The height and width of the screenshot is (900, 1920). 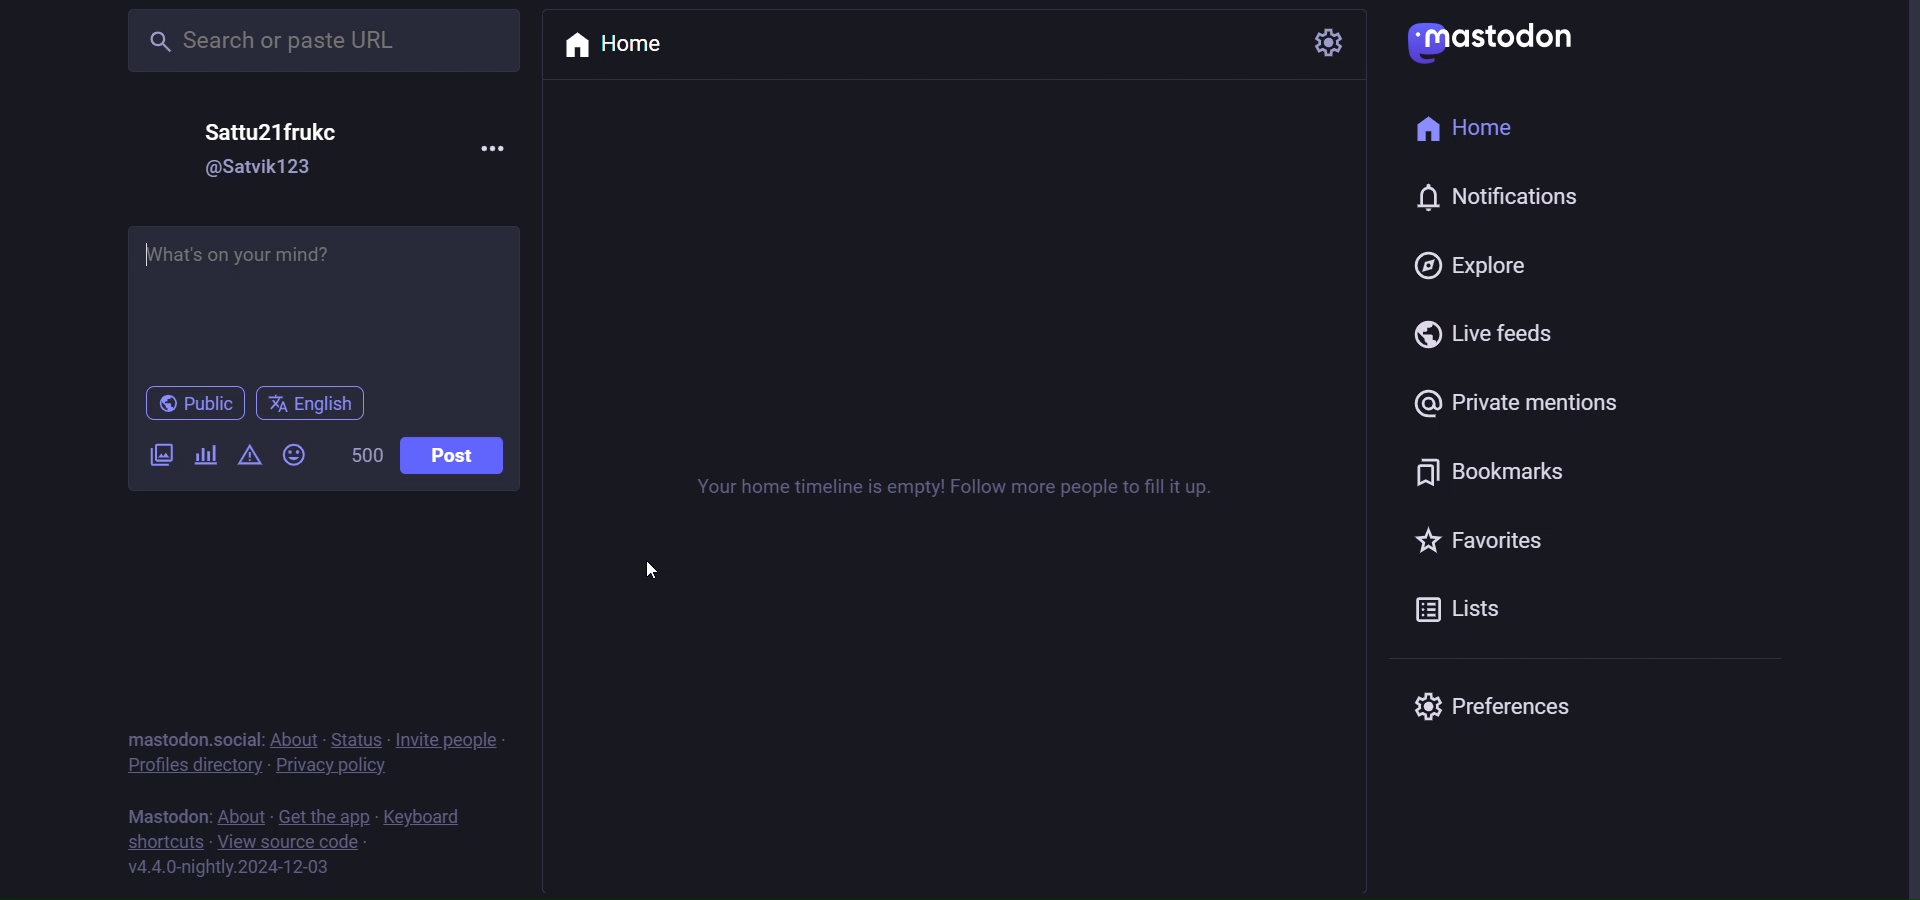 I want to click on explore, so click(x=1464, y=268).